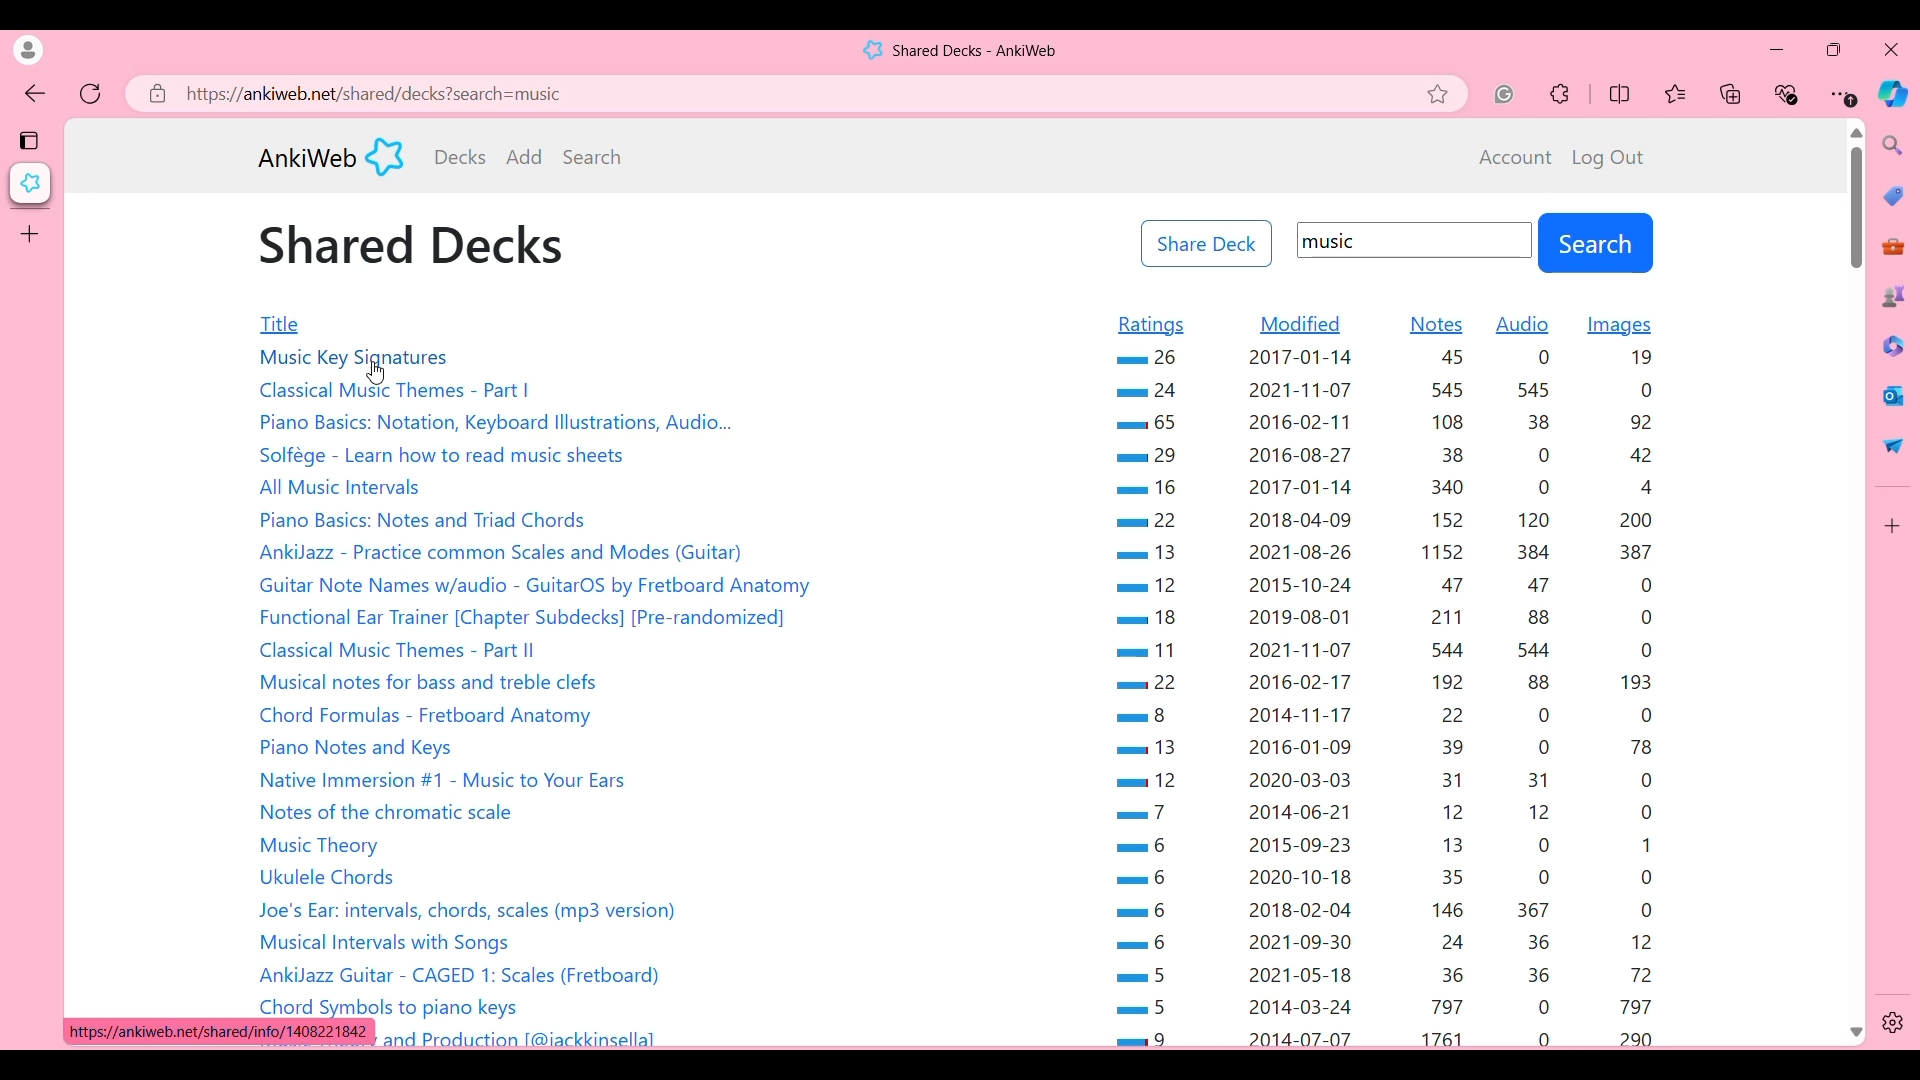 This screenshot has width=1920, height=1080. I want to click on Classical Music Themes - Part Il, so click(401, 649).